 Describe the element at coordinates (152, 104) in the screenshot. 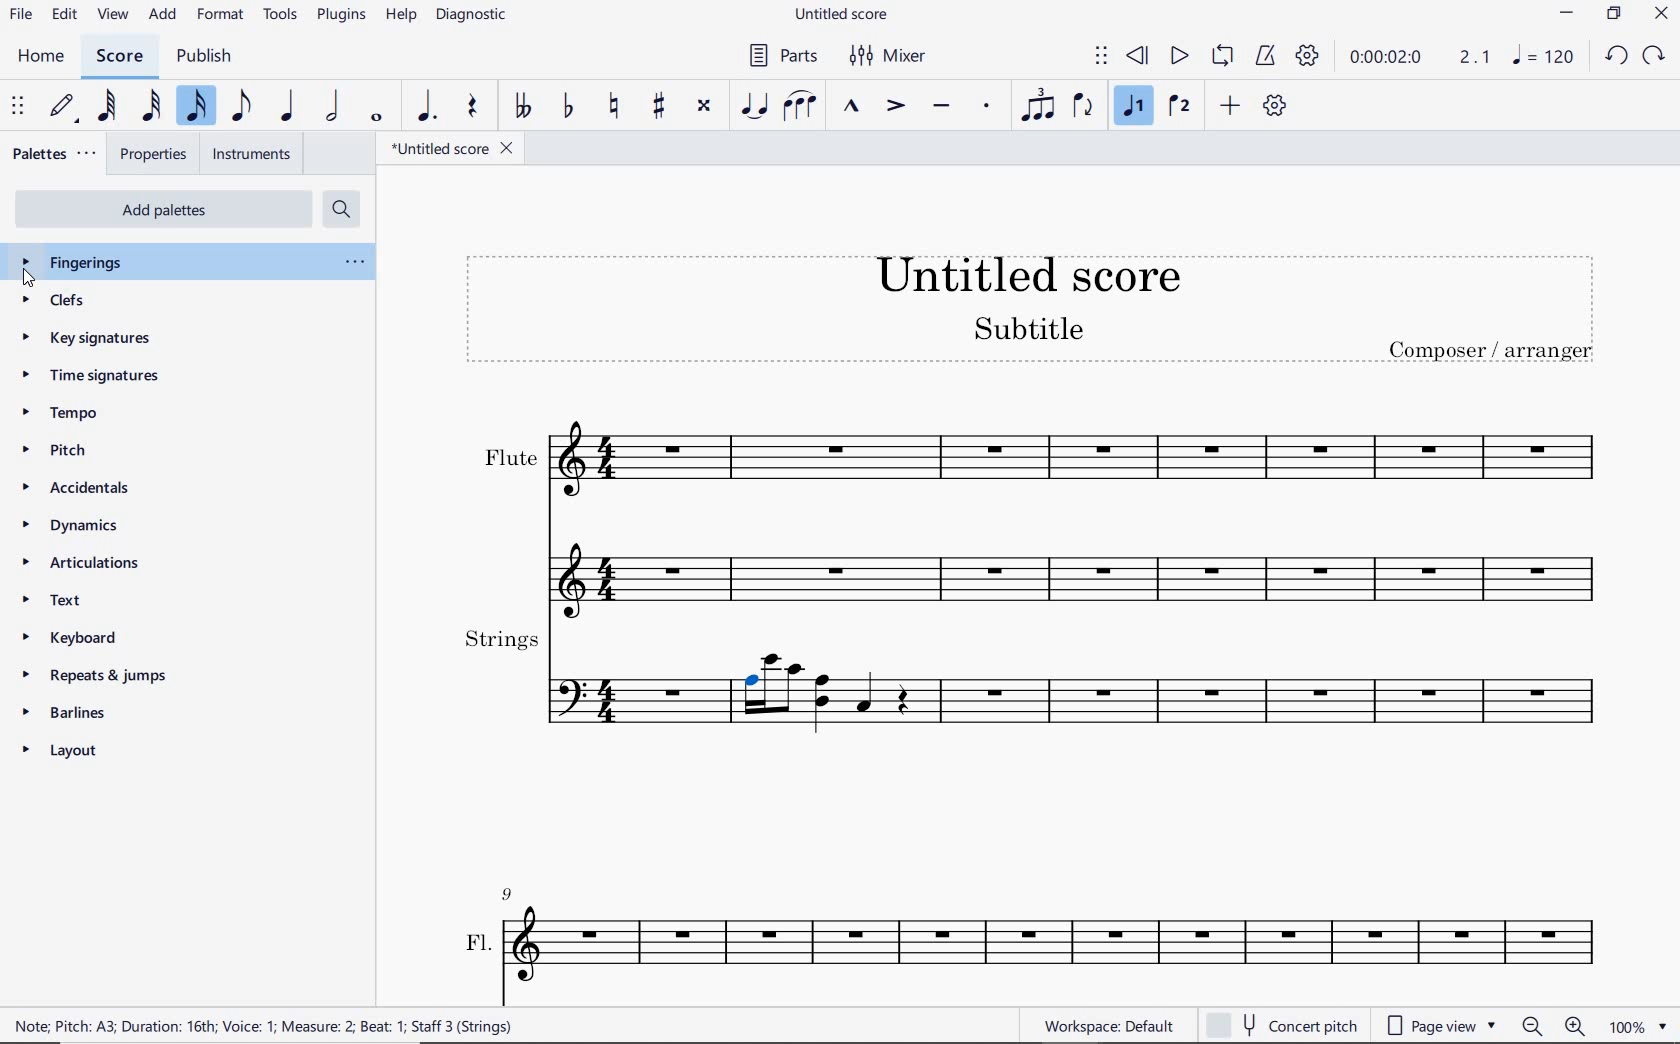

I see `32nd note` at that location.